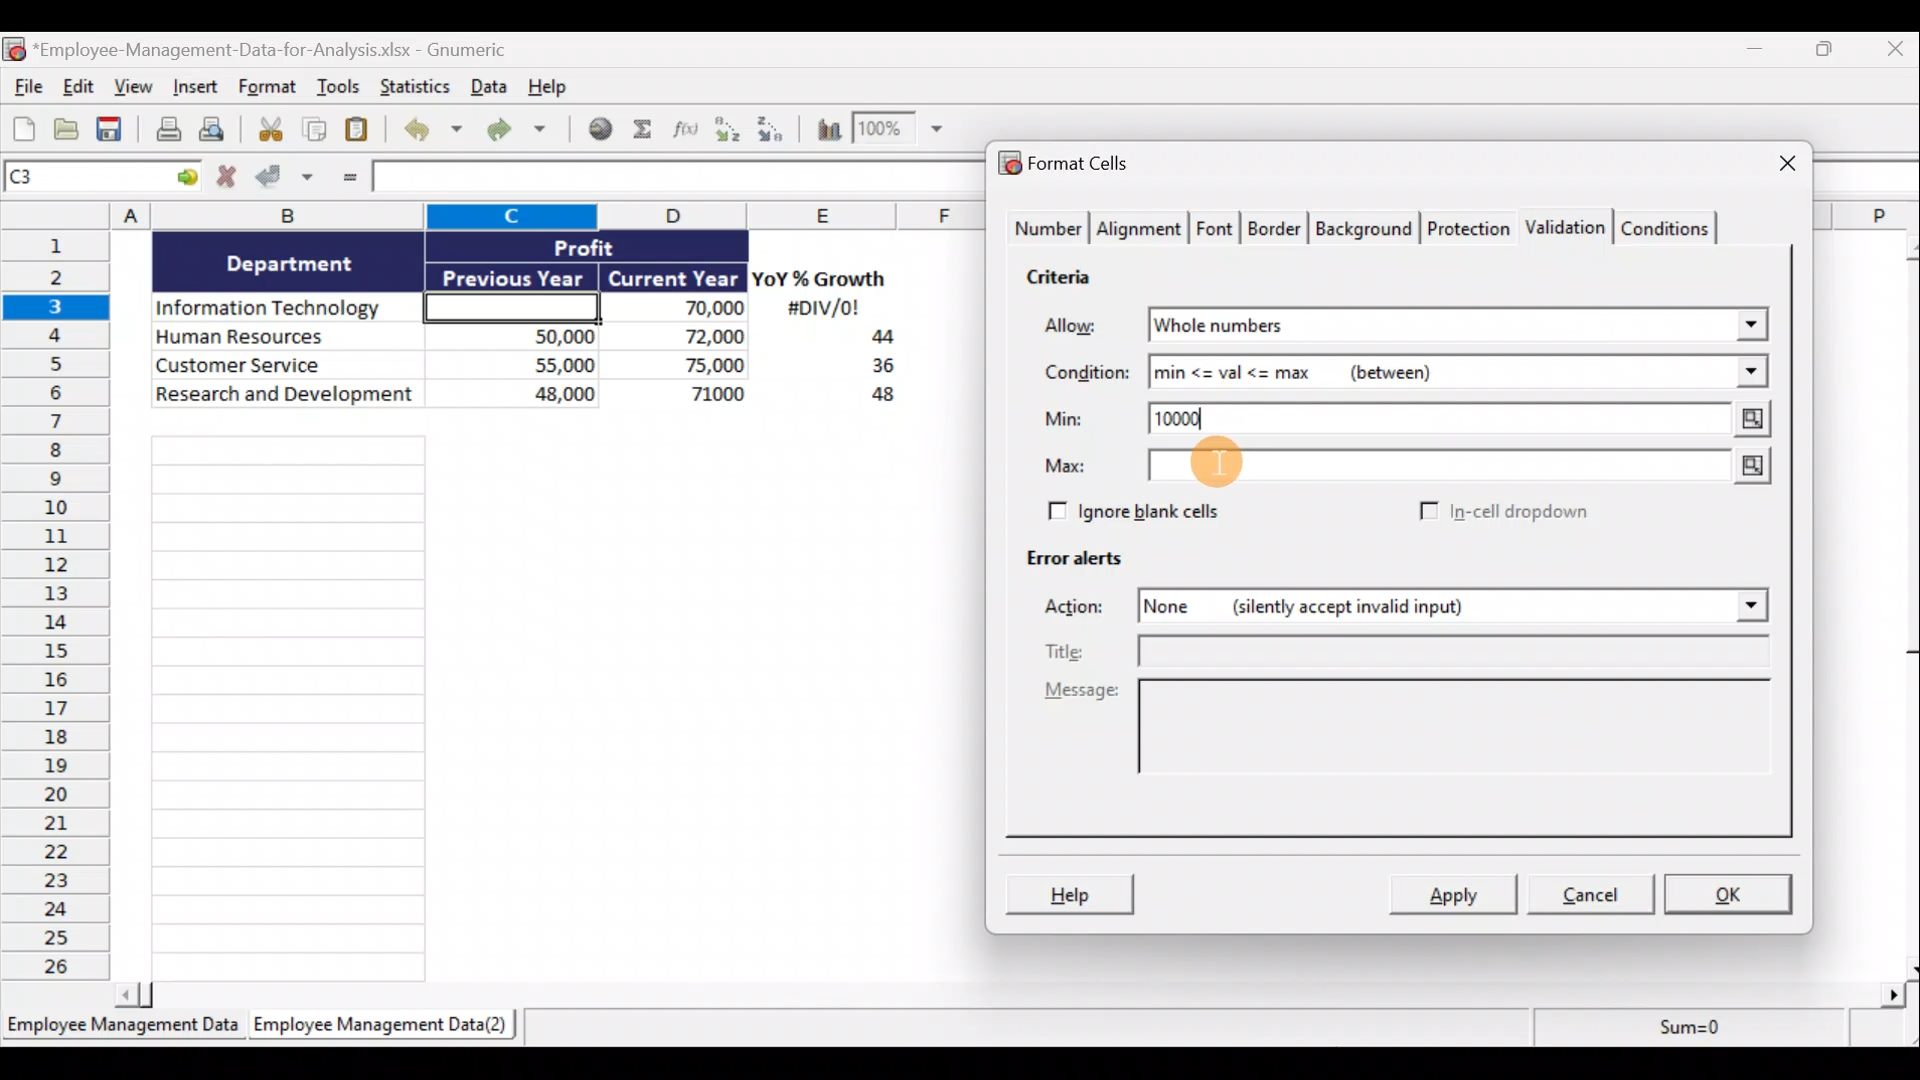 The width and height of the screenshot is (1920, 1080). I want to click on Copy selection, so click(315, 130).